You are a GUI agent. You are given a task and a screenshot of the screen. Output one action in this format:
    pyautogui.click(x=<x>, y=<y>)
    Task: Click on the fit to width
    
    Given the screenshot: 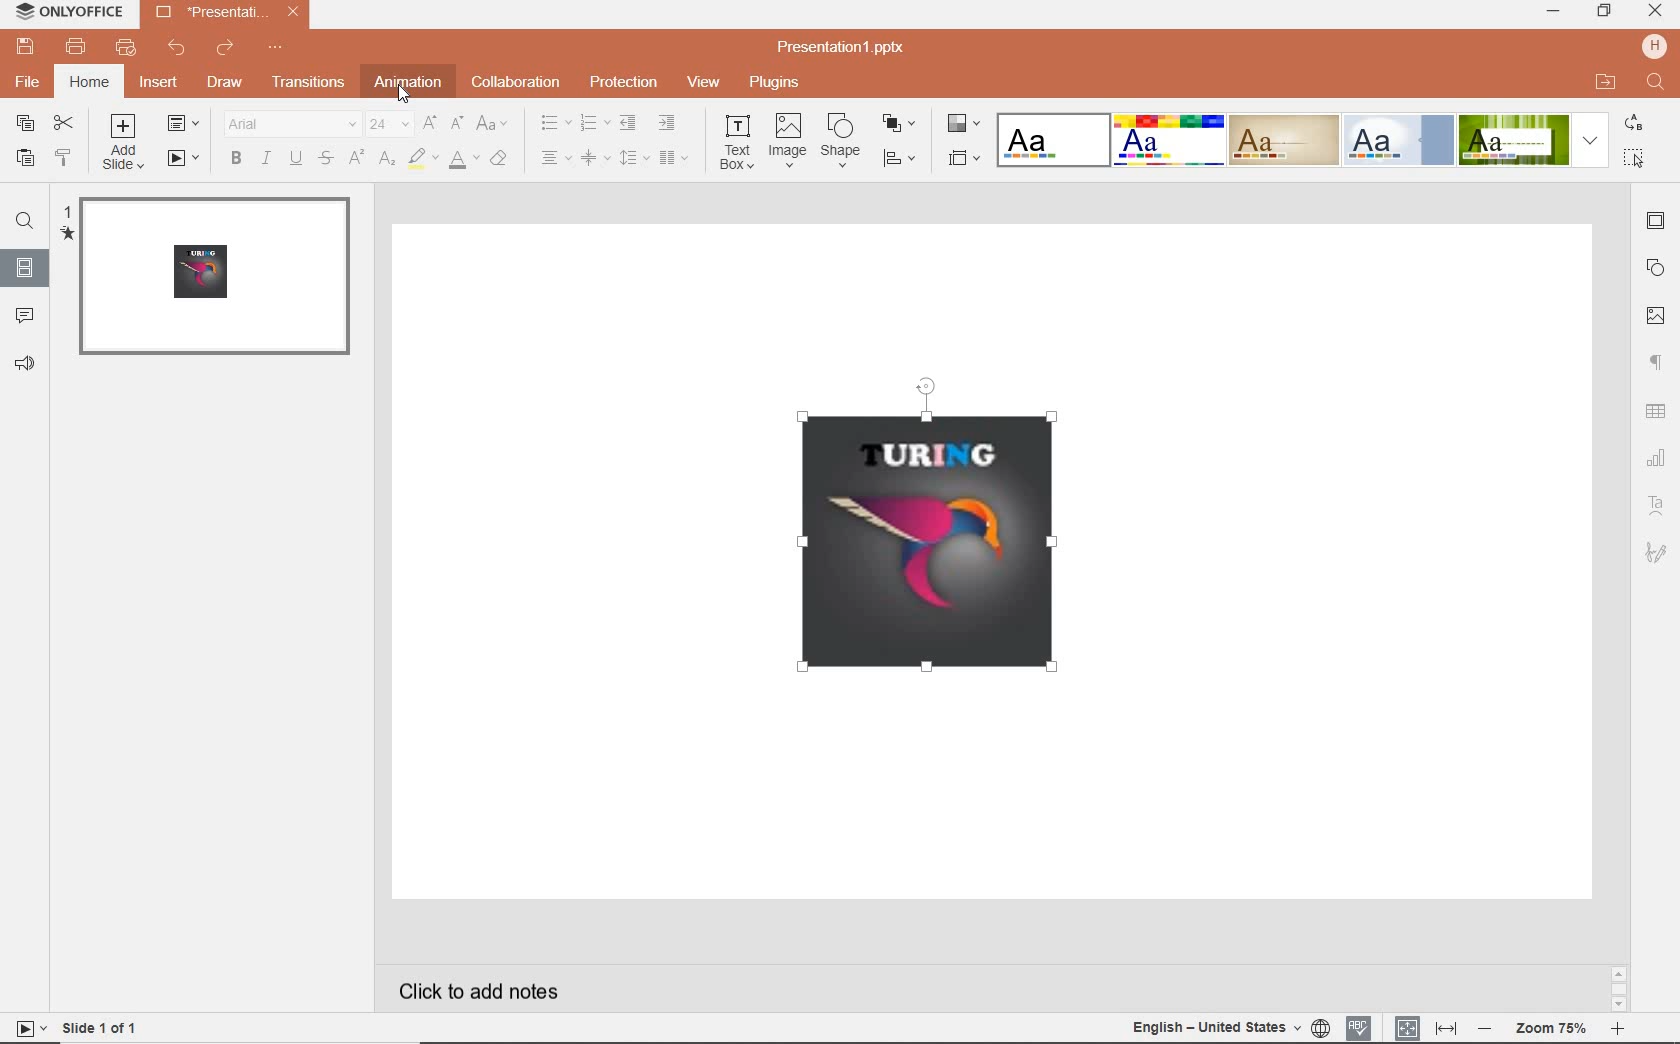 What is the action you would take?
    pyautogui.click(x=1446, y=1030)
    